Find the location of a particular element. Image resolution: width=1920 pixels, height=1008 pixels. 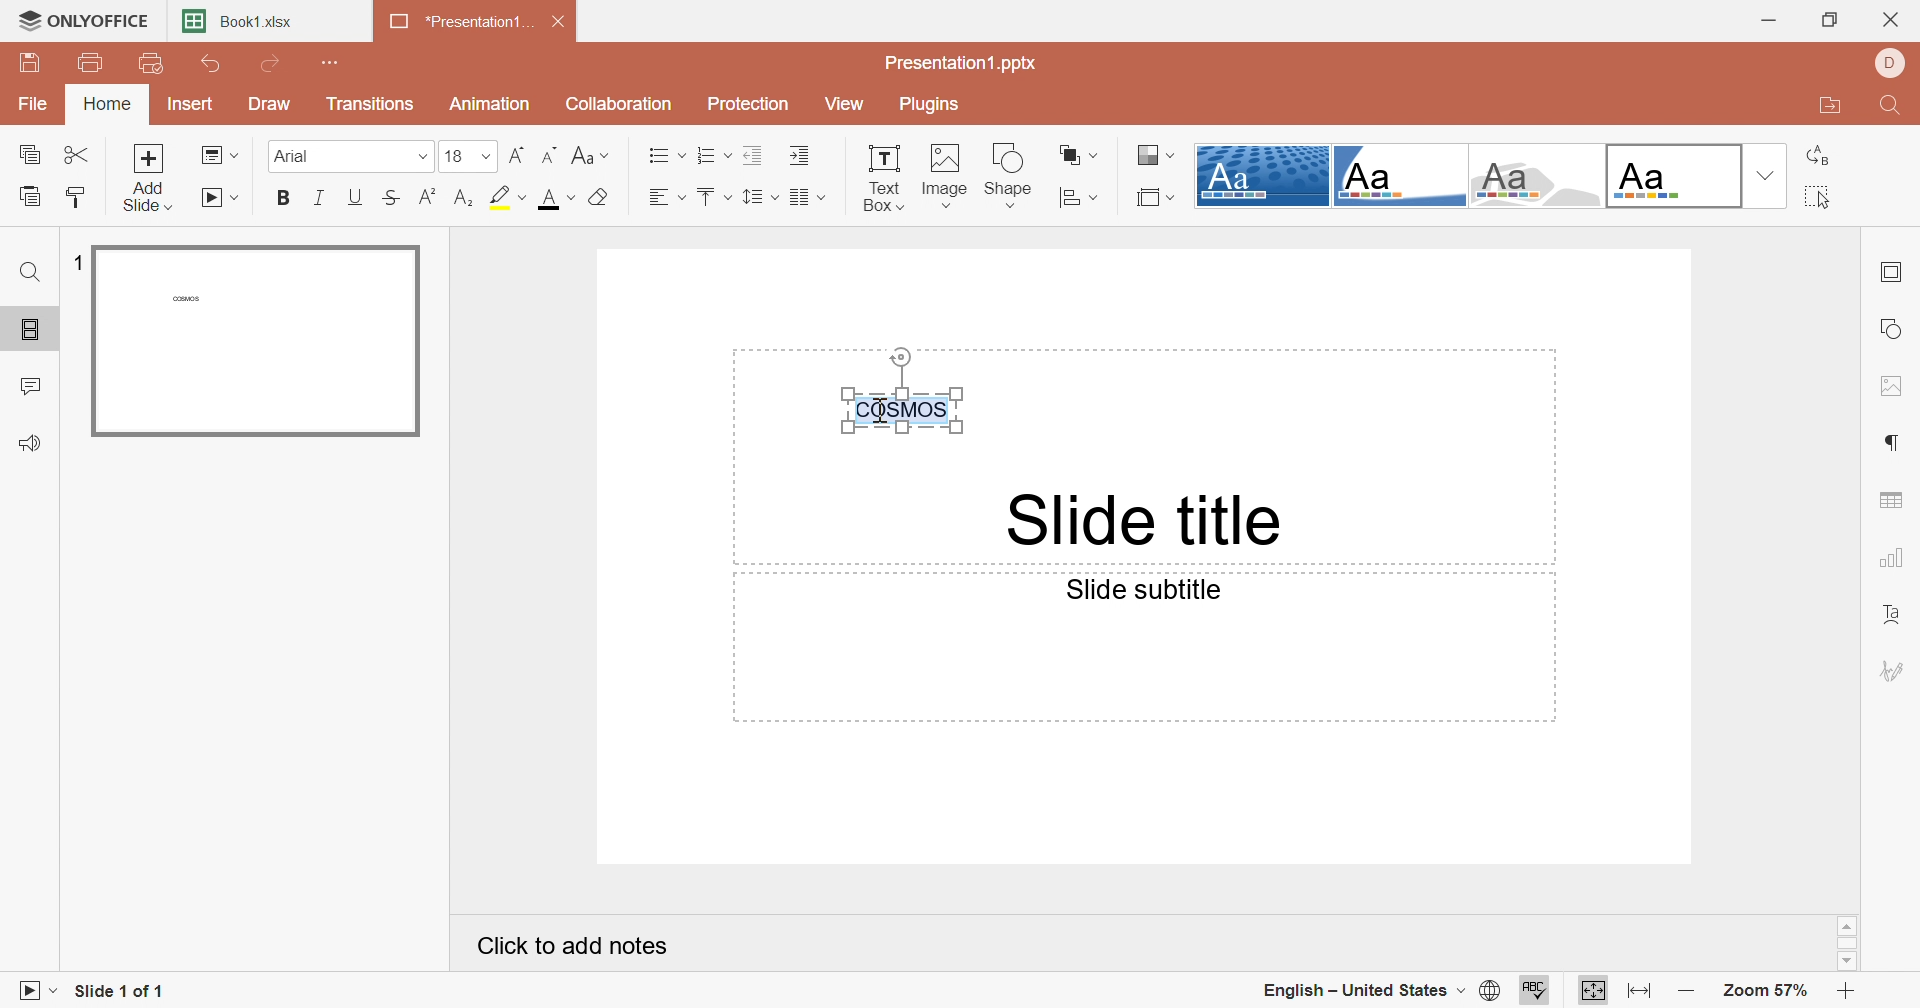

Comments is located at coordinates (28, 384).